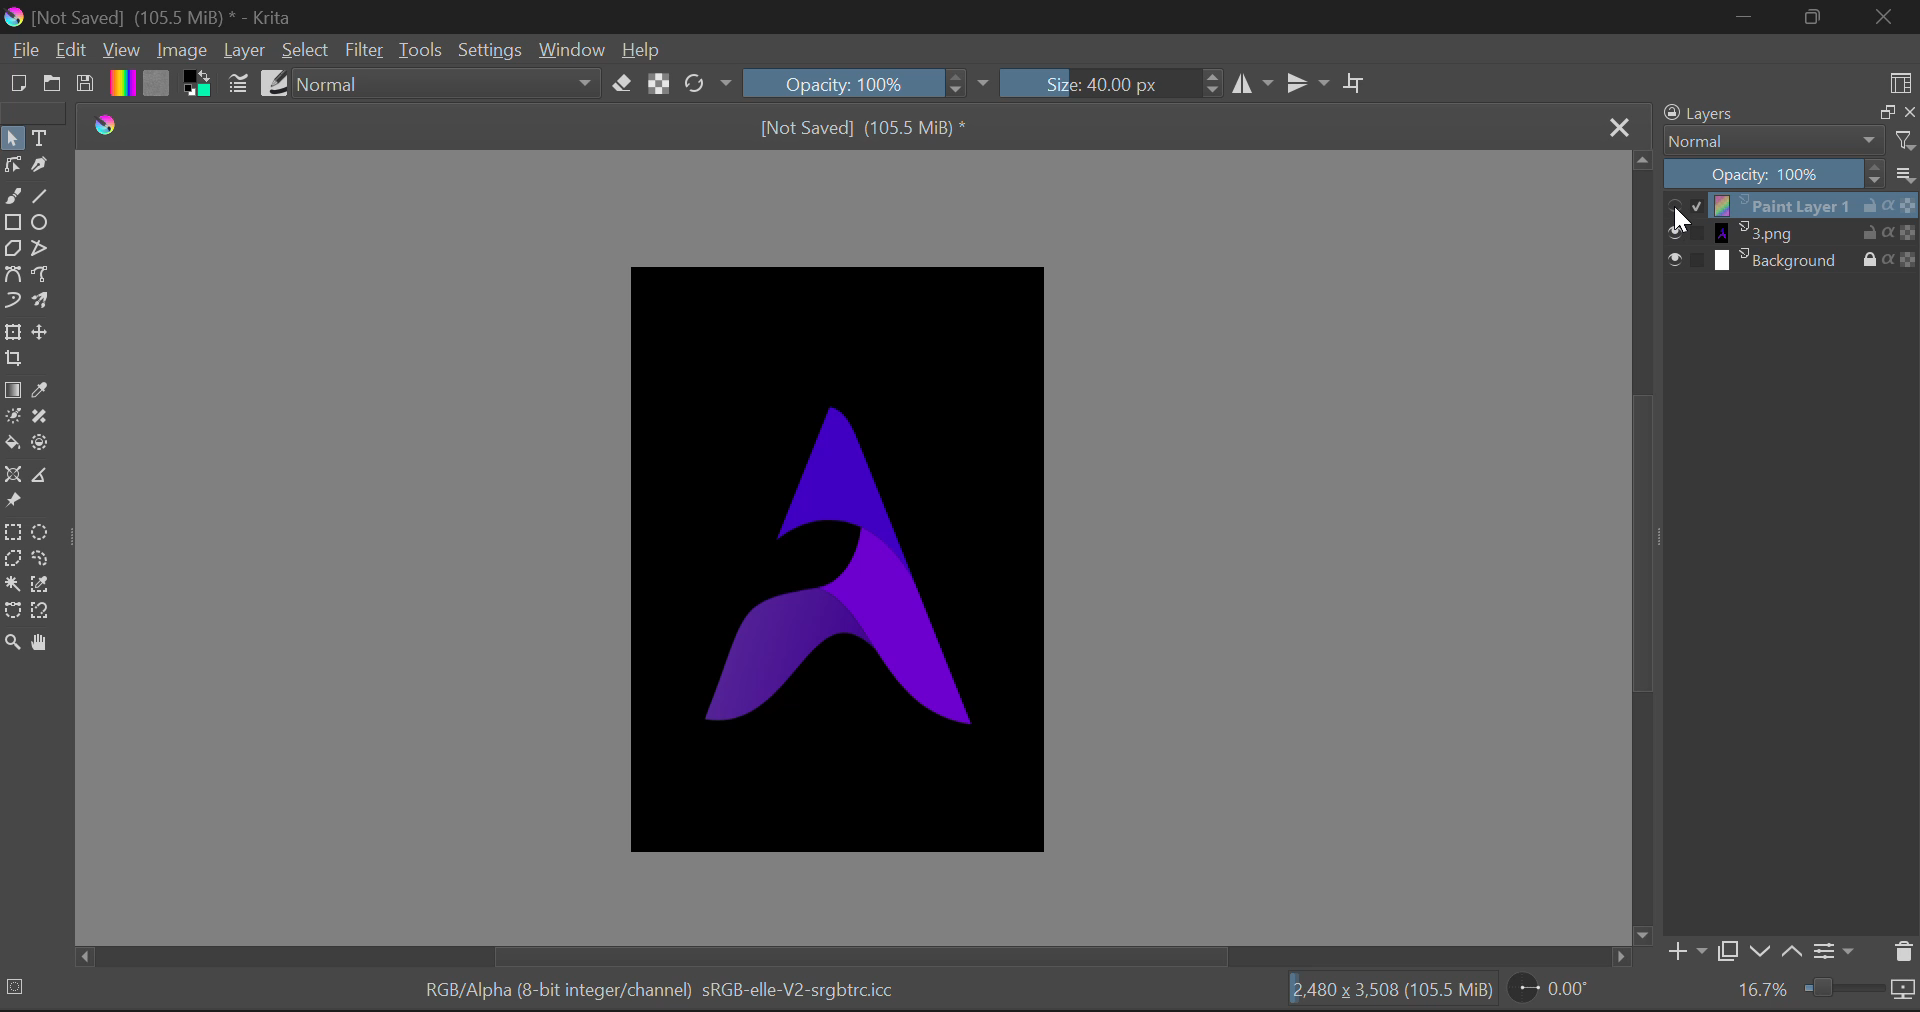 Image resolution: width=1920 pixels, height=1012 pixels. I want to click on Layers, so click(1750, 112).